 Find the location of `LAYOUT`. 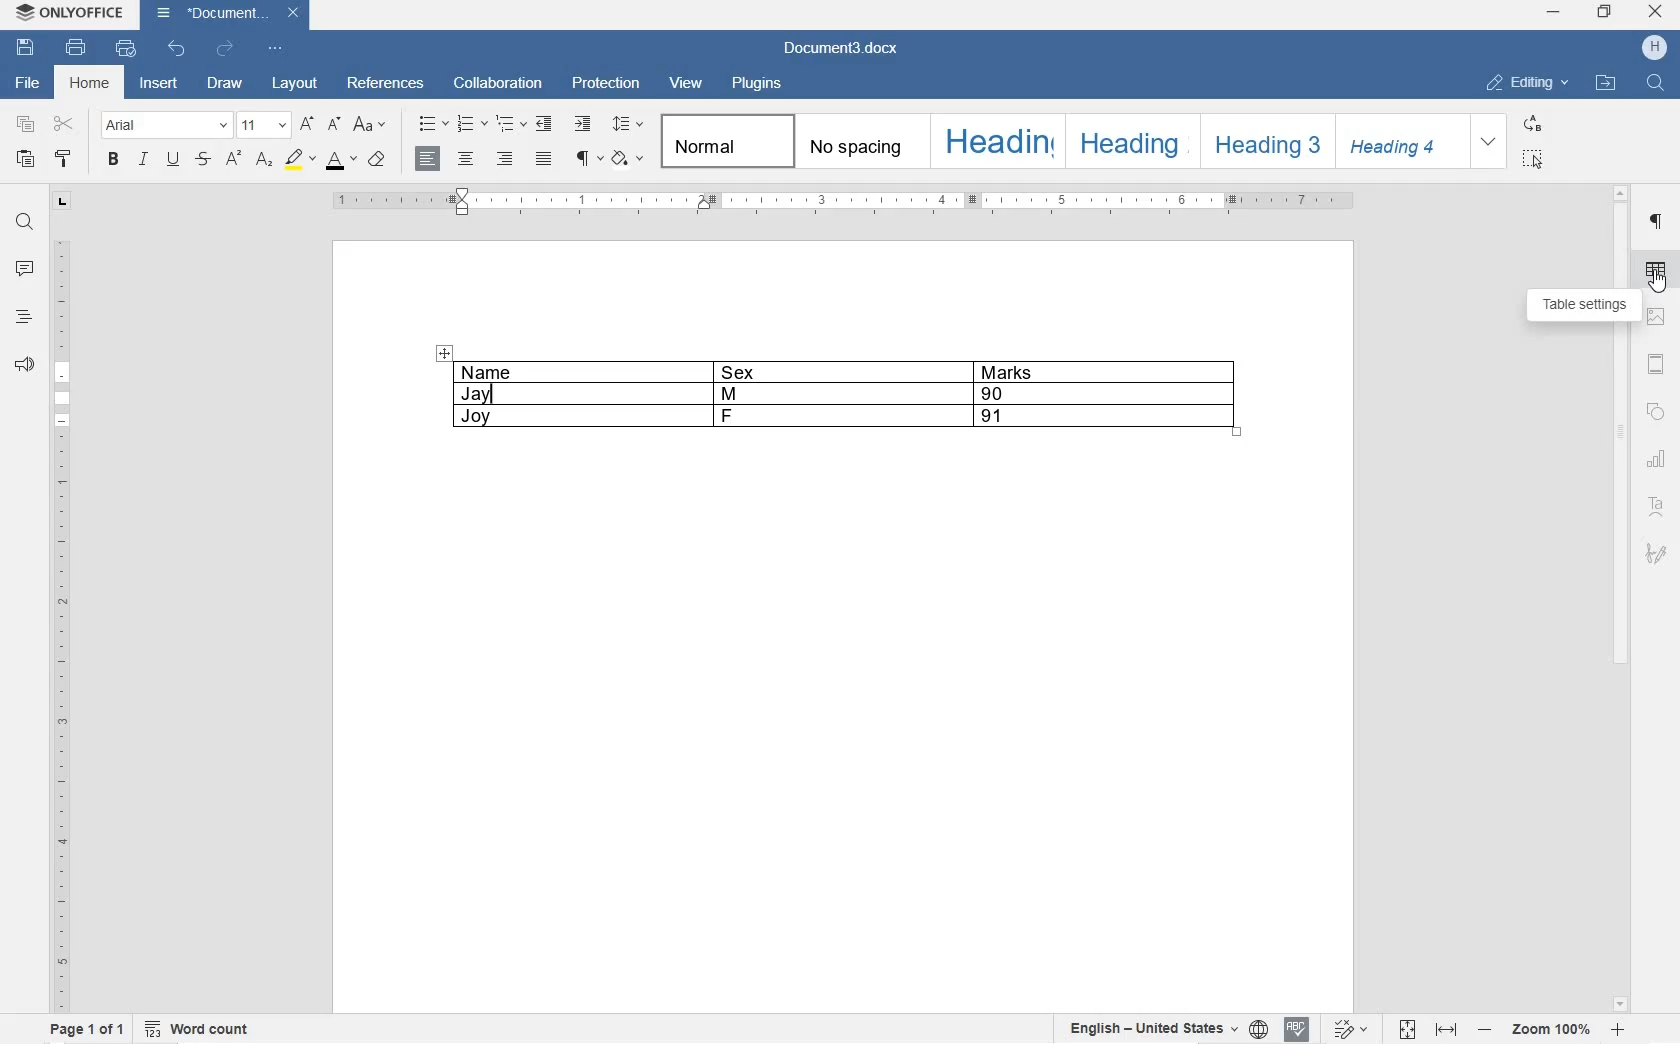

LAYOUT is located at coordinates (292, 84).